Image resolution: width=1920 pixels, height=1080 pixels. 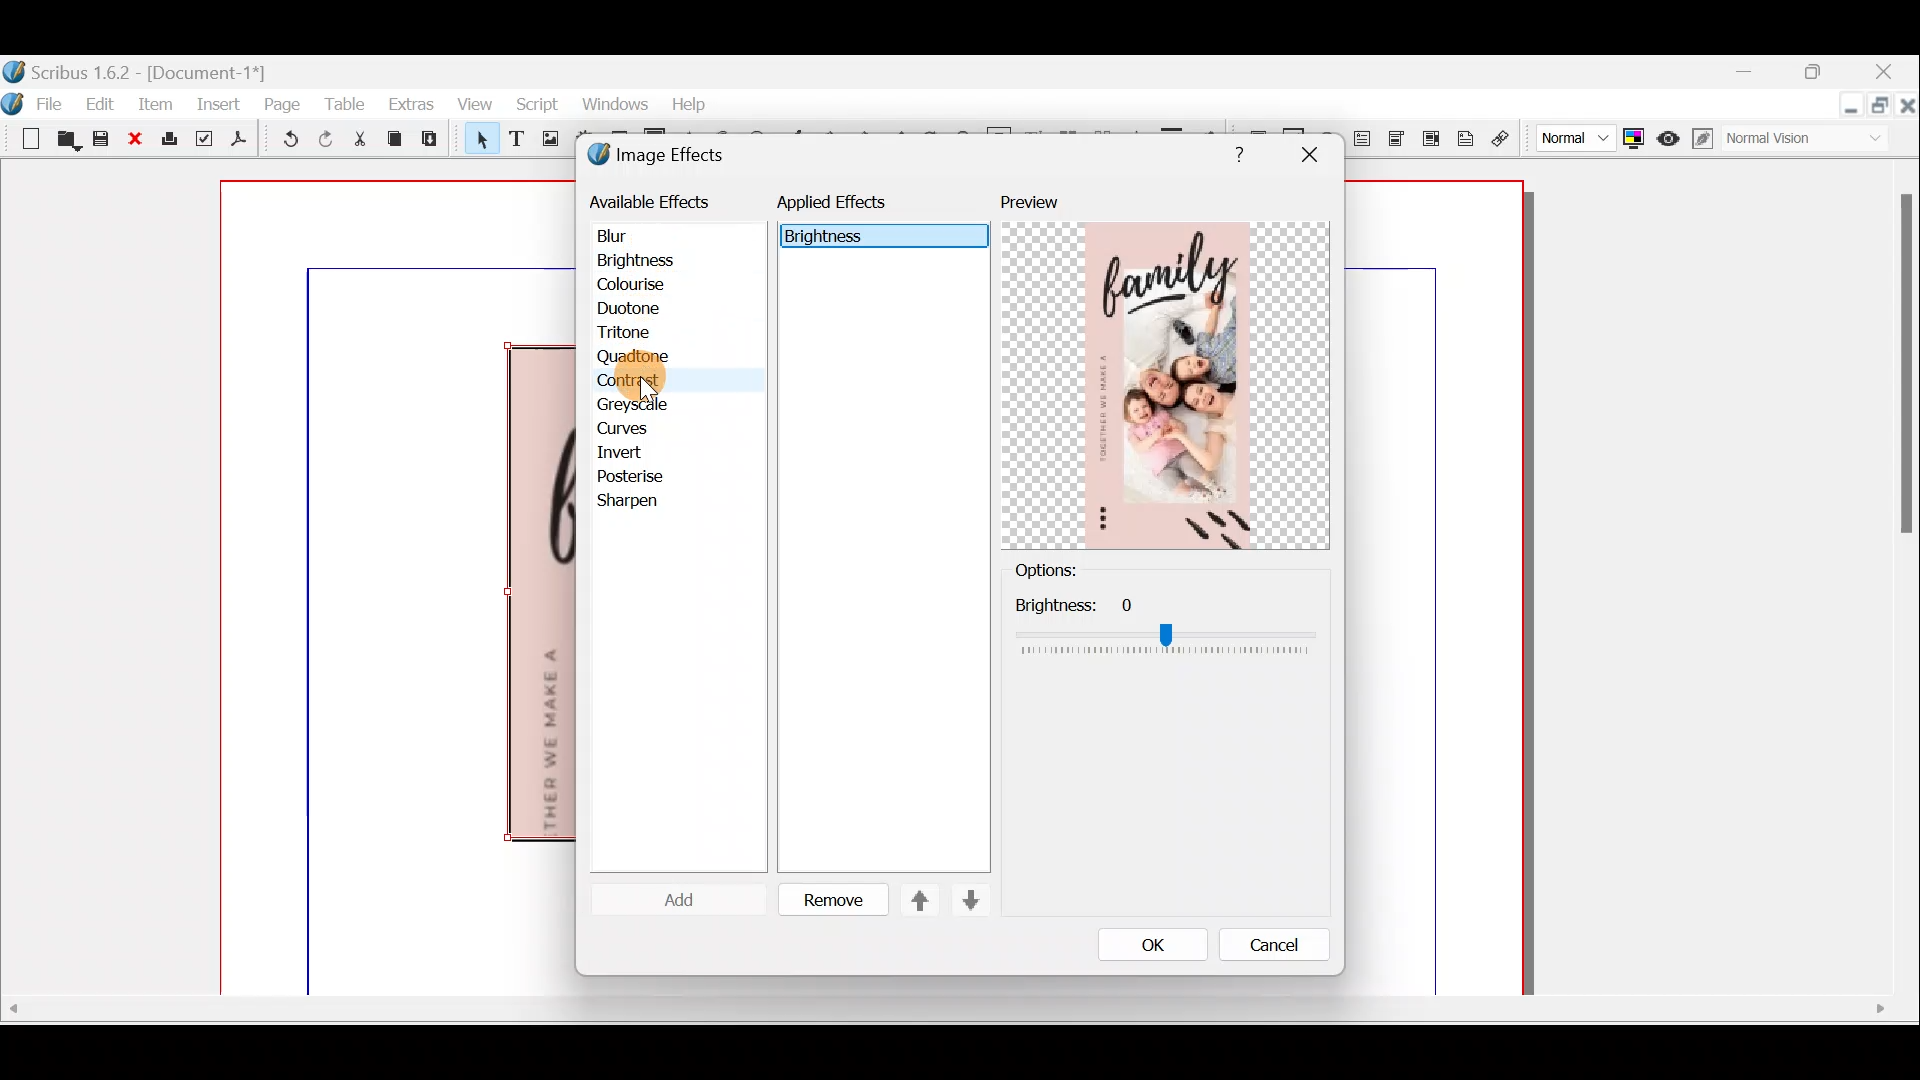 What do you see at coordinates (1465, 137) in the screenshot?
I see `Text annotation` at bounding box center [1465, 137].